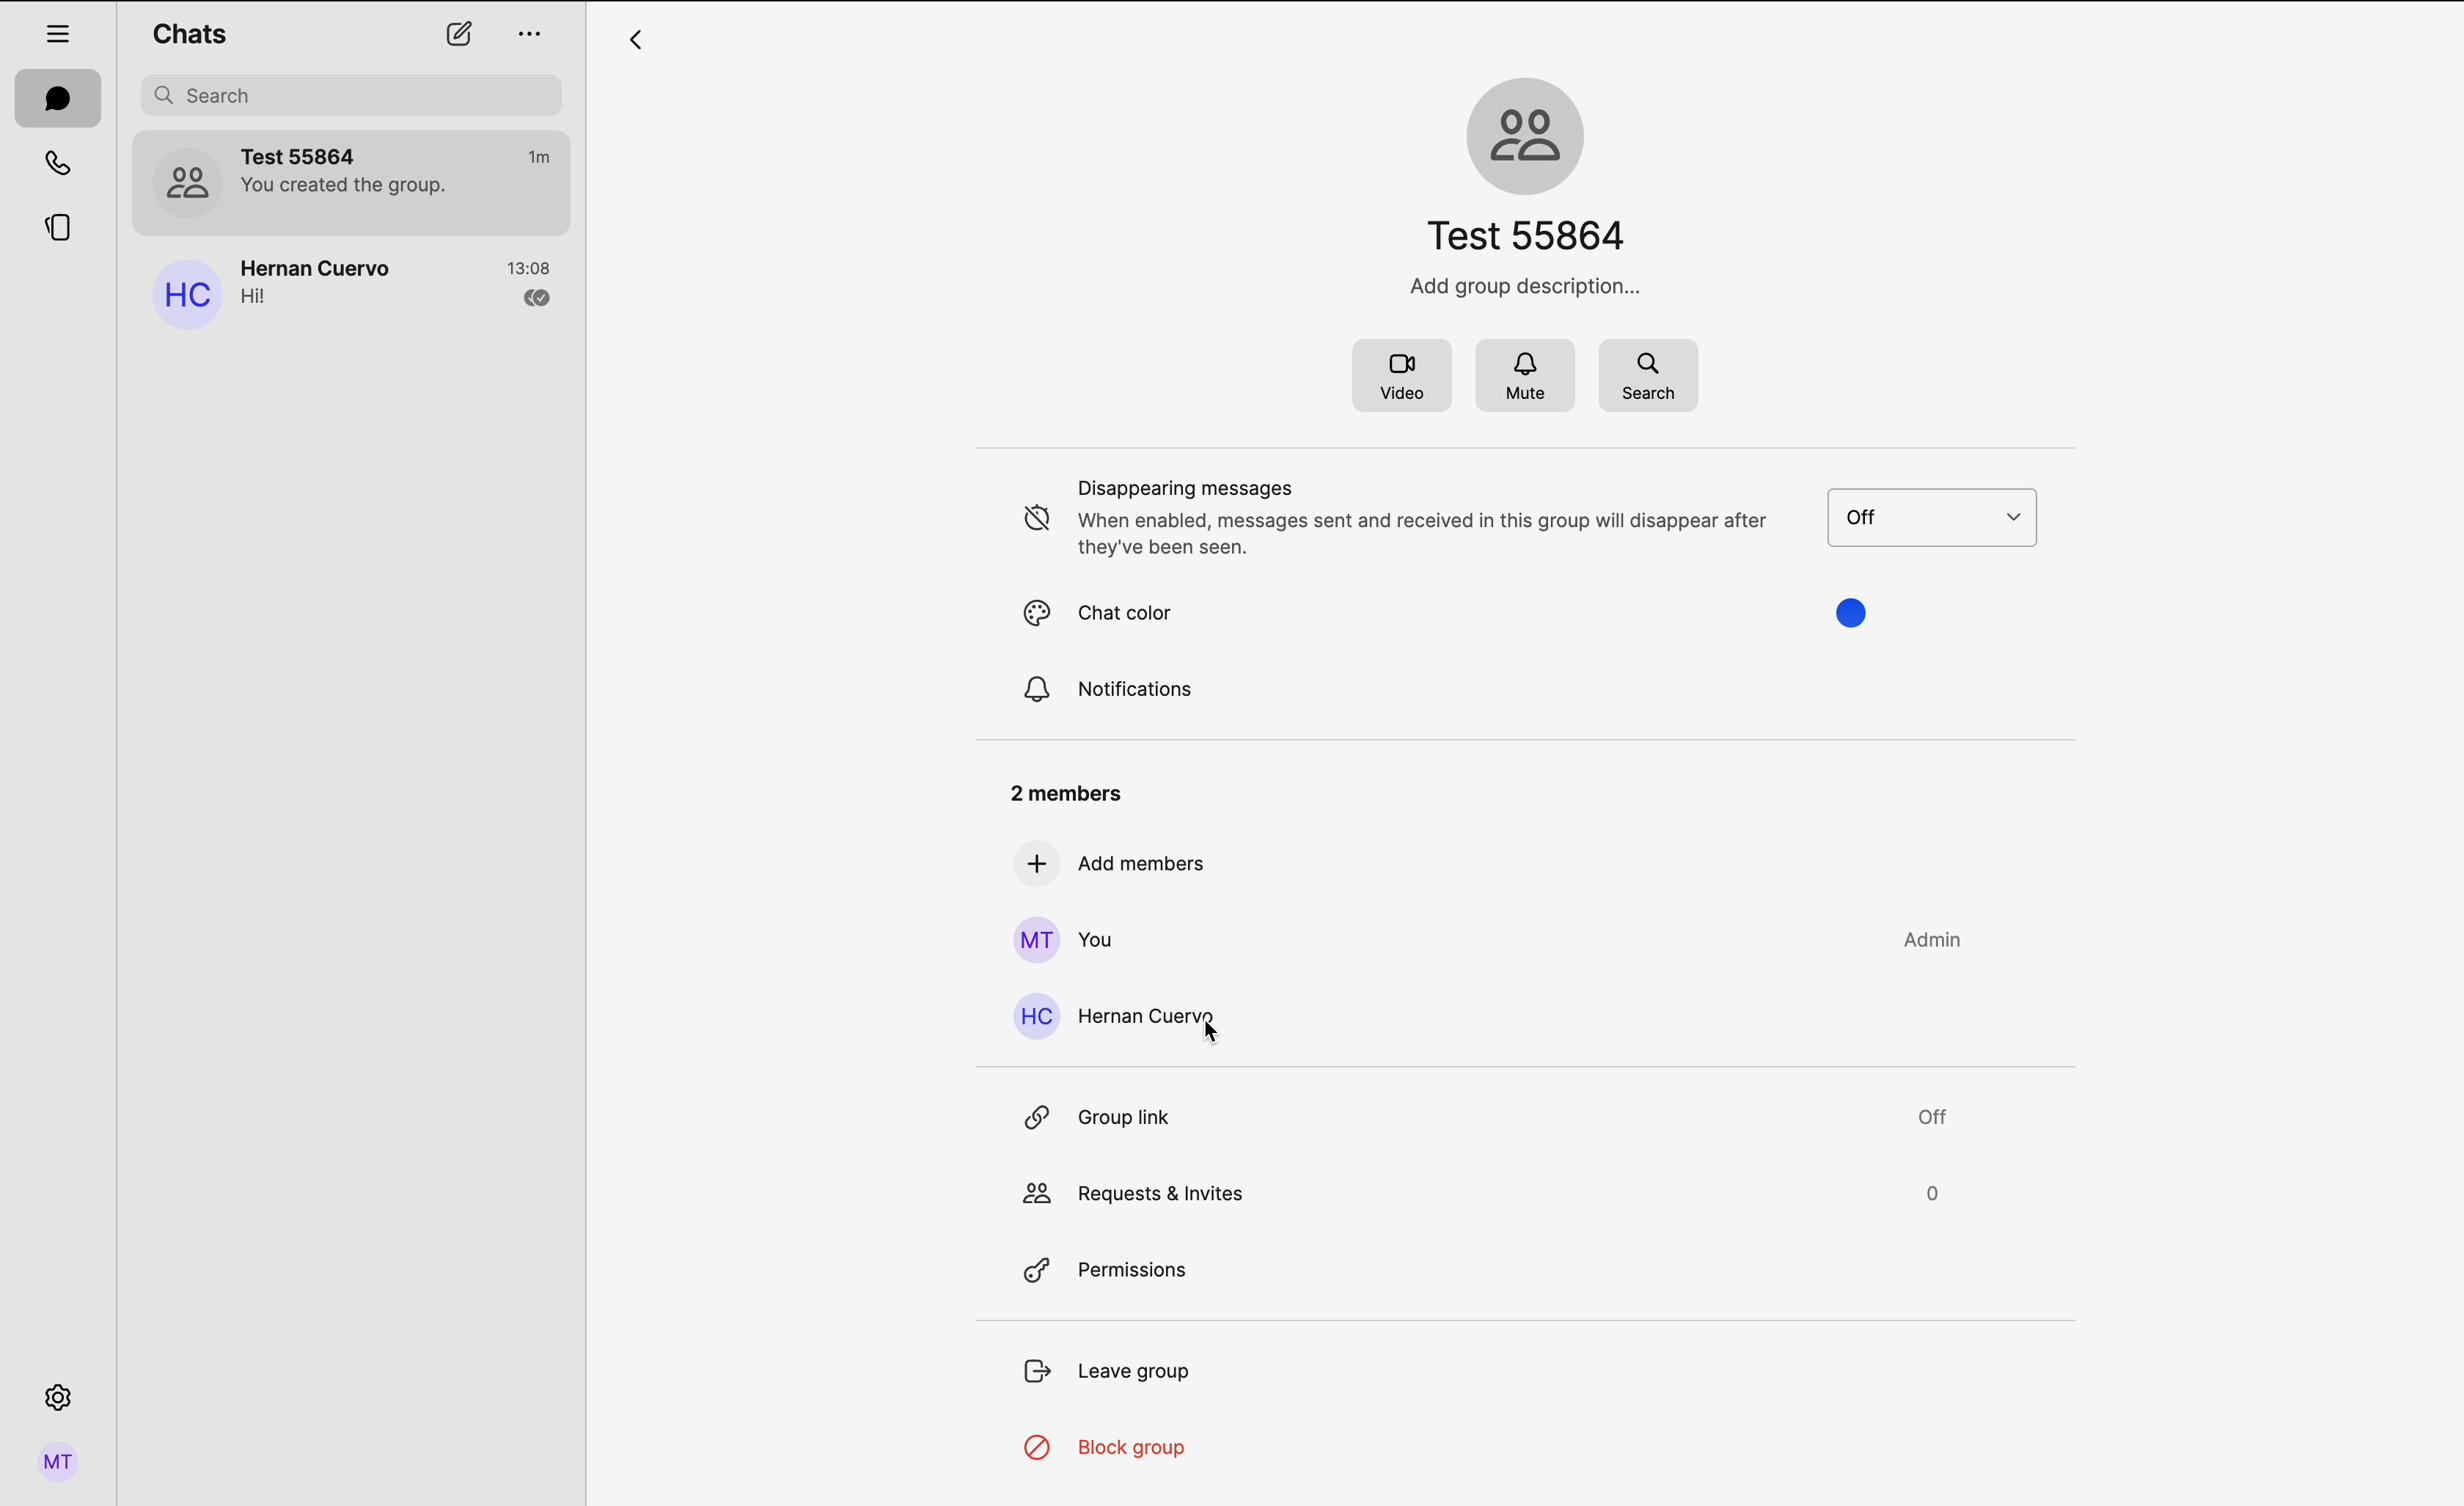 The height and width of the screenshot is (1506, 2464). What do you see at coordinates (1437, 608) in the screenshot?
I see `chat color` at bounding box center [1437, 608].